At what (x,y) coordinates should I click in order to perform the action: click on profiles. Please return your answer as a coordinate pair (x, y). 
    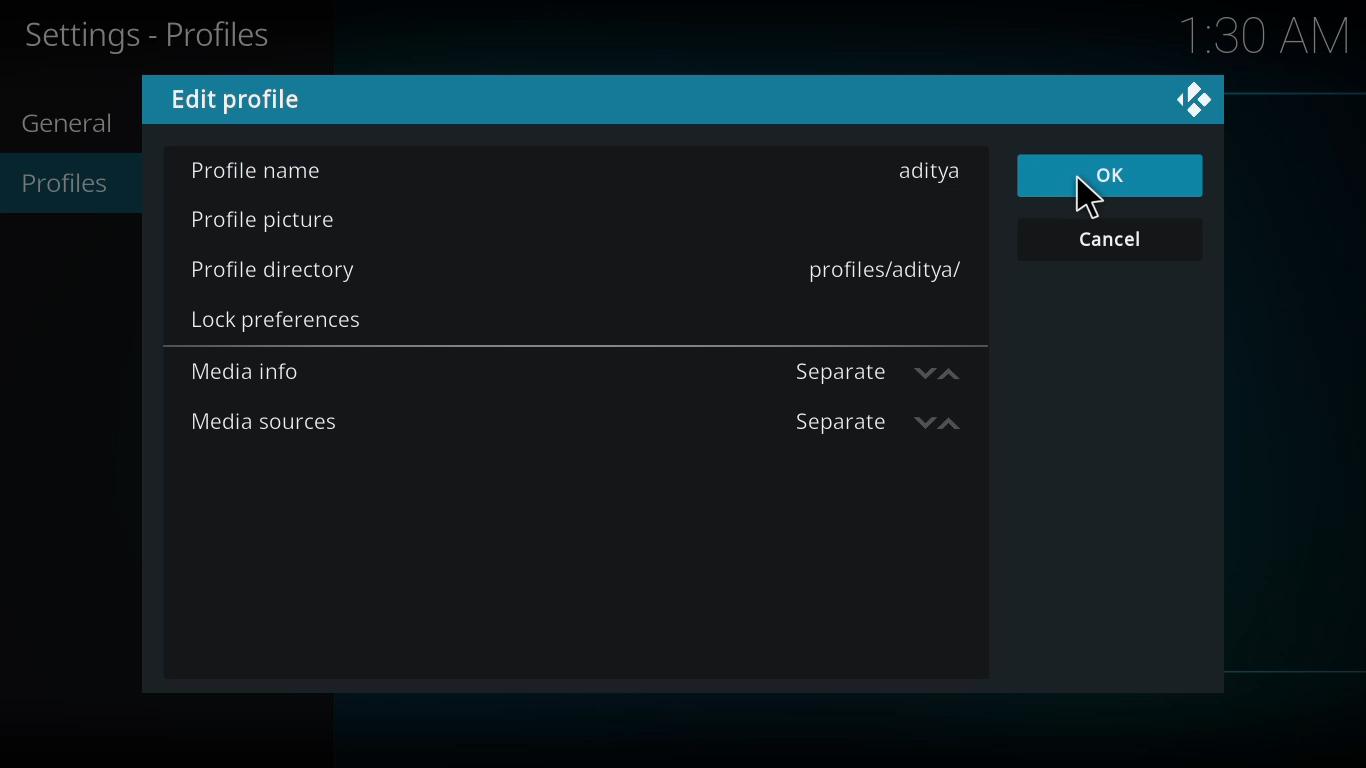
    Looking at the image, I should click on (152, 35).